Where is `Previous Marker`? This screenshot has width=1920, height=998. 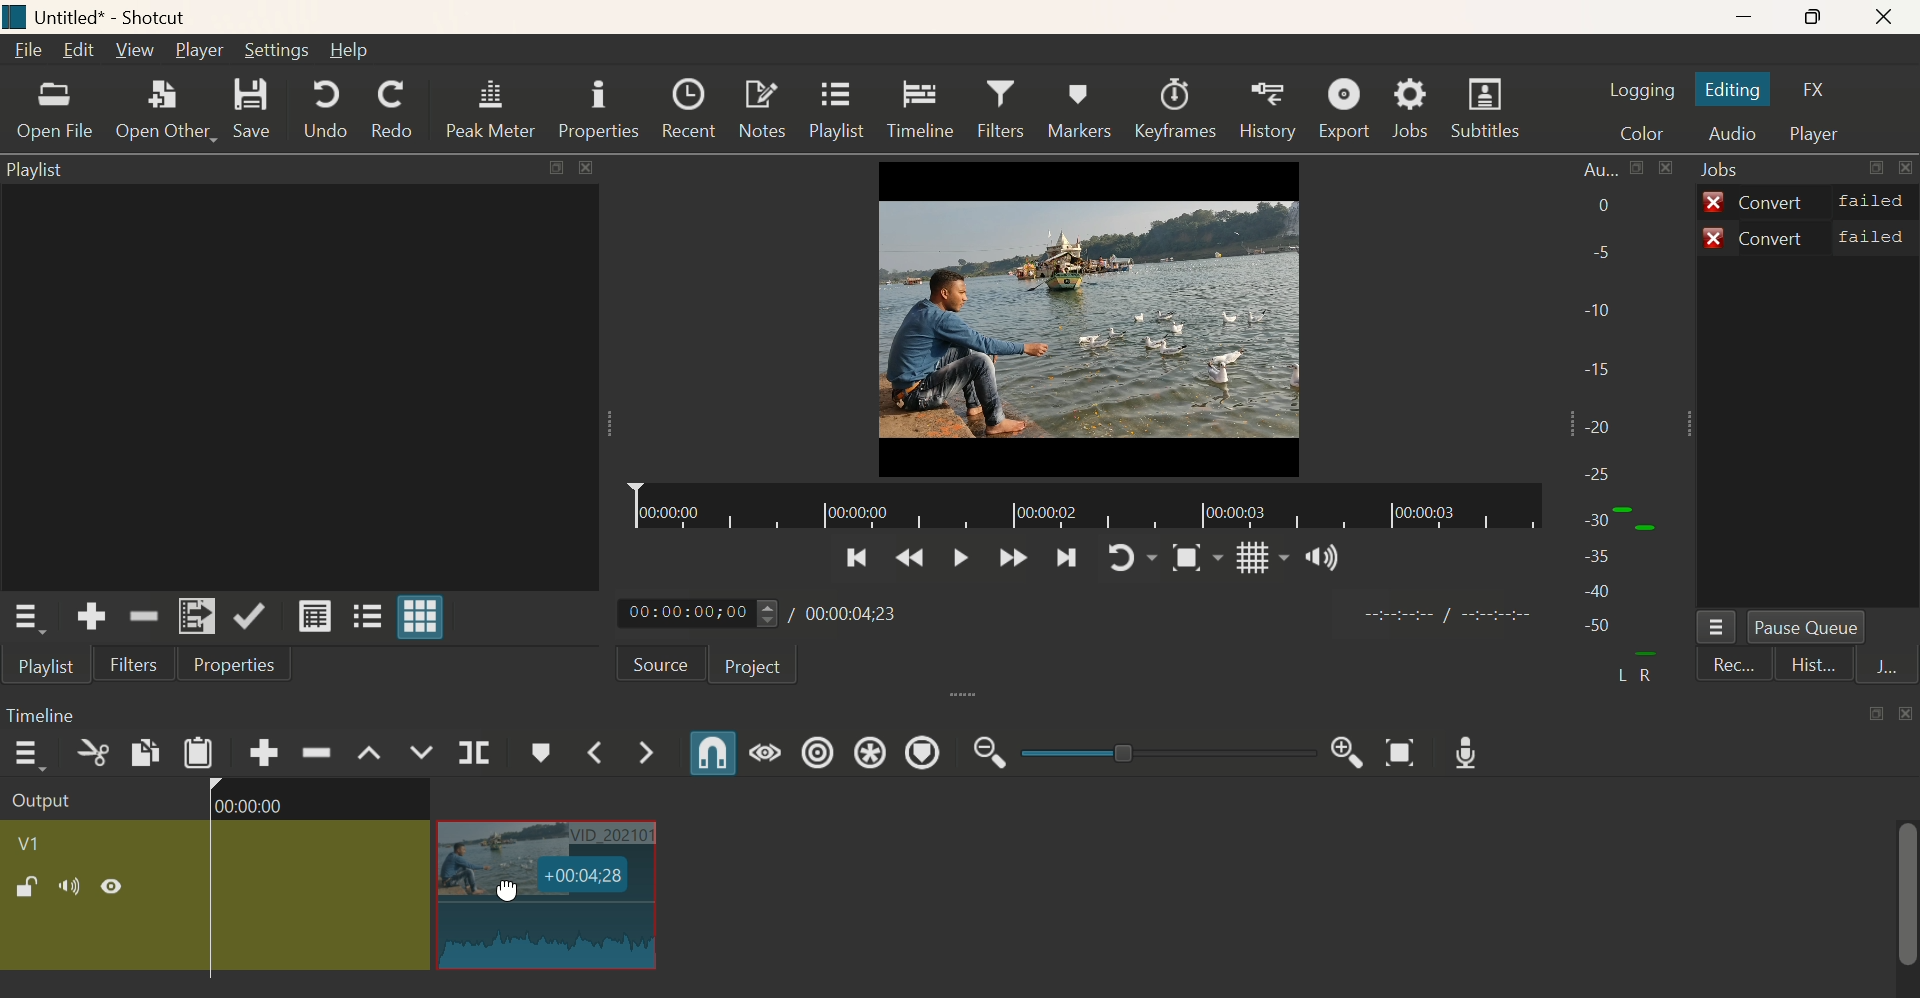
Previous Marker is located at coordinates (606, 753).